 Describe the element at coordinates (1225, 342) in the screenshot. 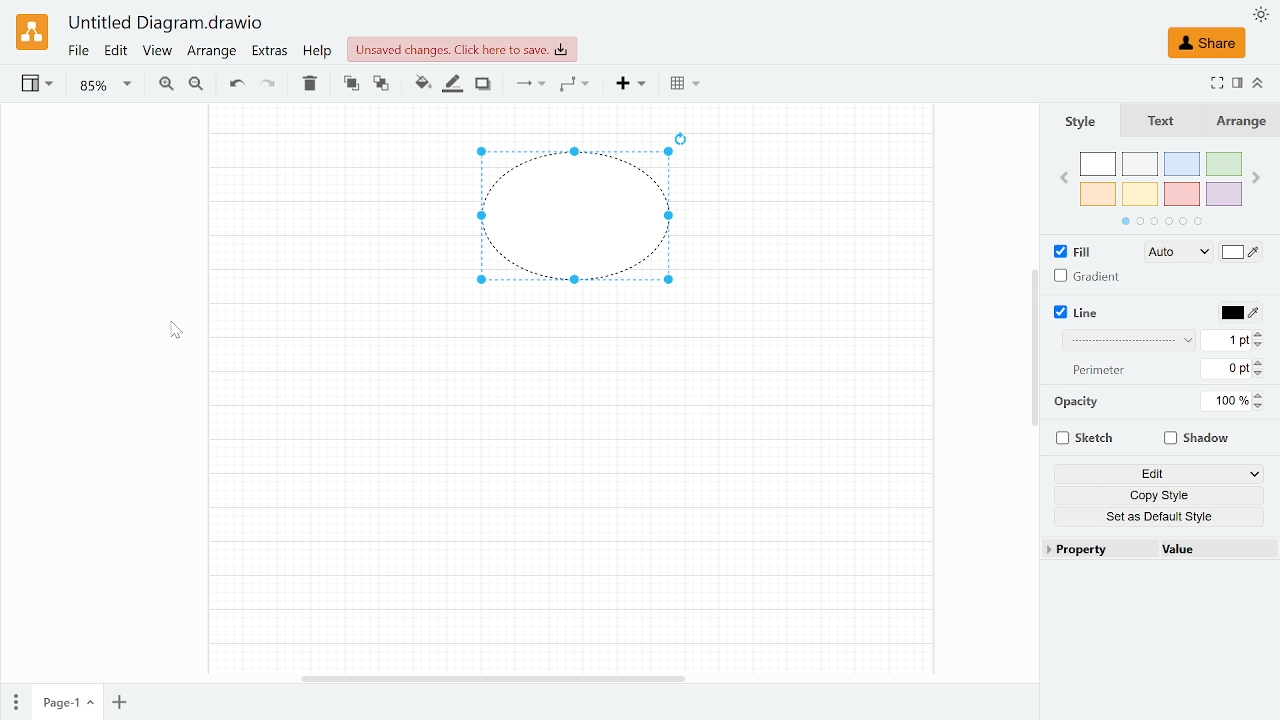

I see `Current line width` at that location.